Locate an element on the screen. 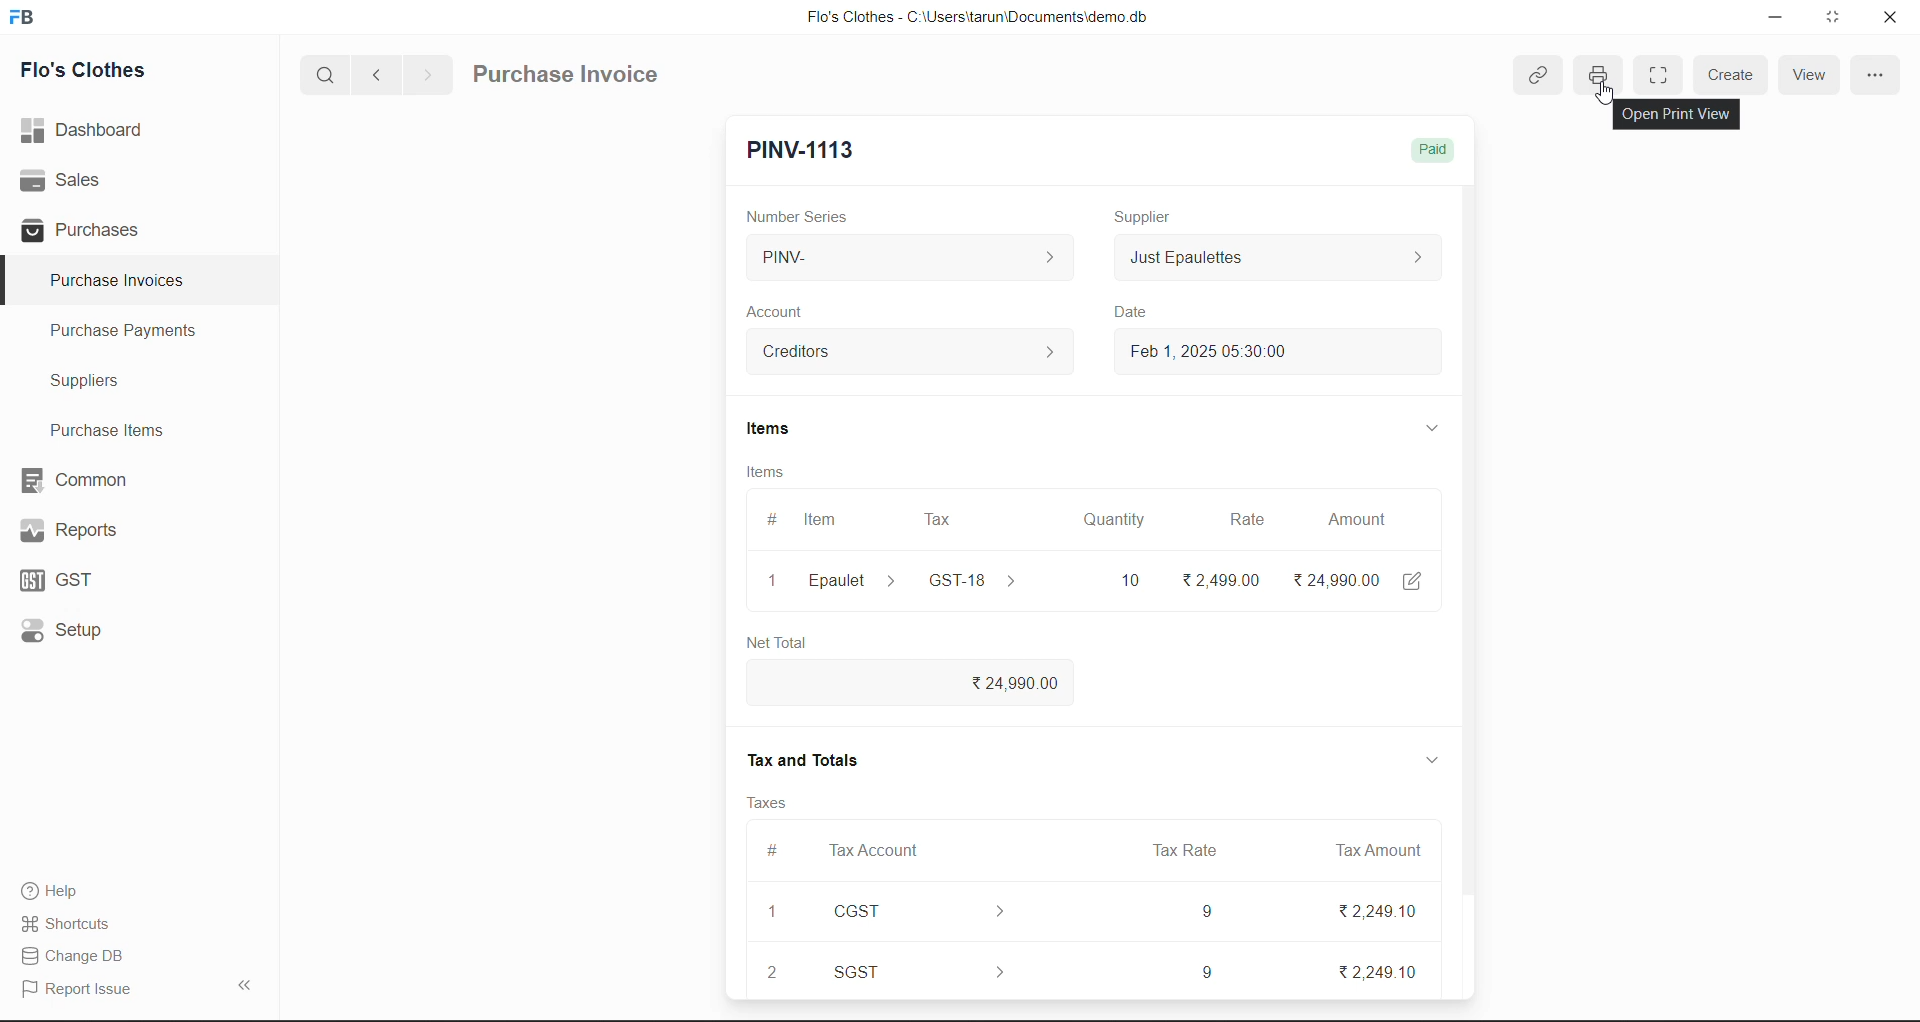 The image size is (1920, 1022). 1 is located at coordinates (766, 581).